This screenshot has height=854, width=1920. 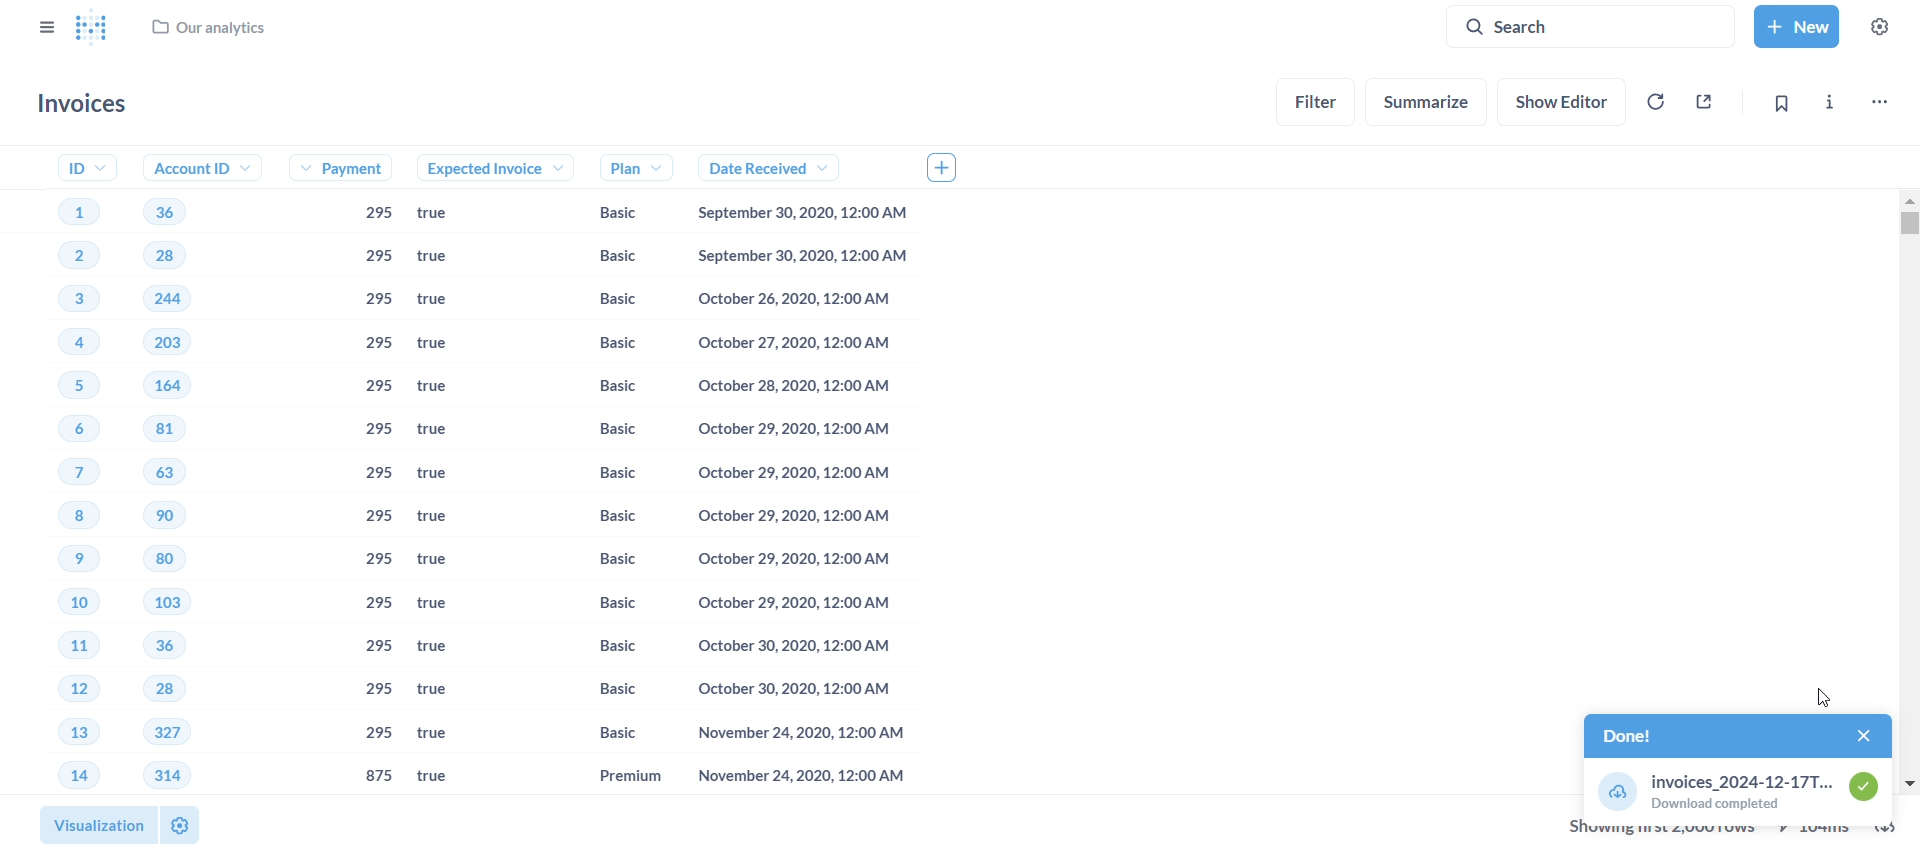 What do you see at coordinates (1852, 734) in the screenshot?
I see `close ` at bounding box center [1852, 734].